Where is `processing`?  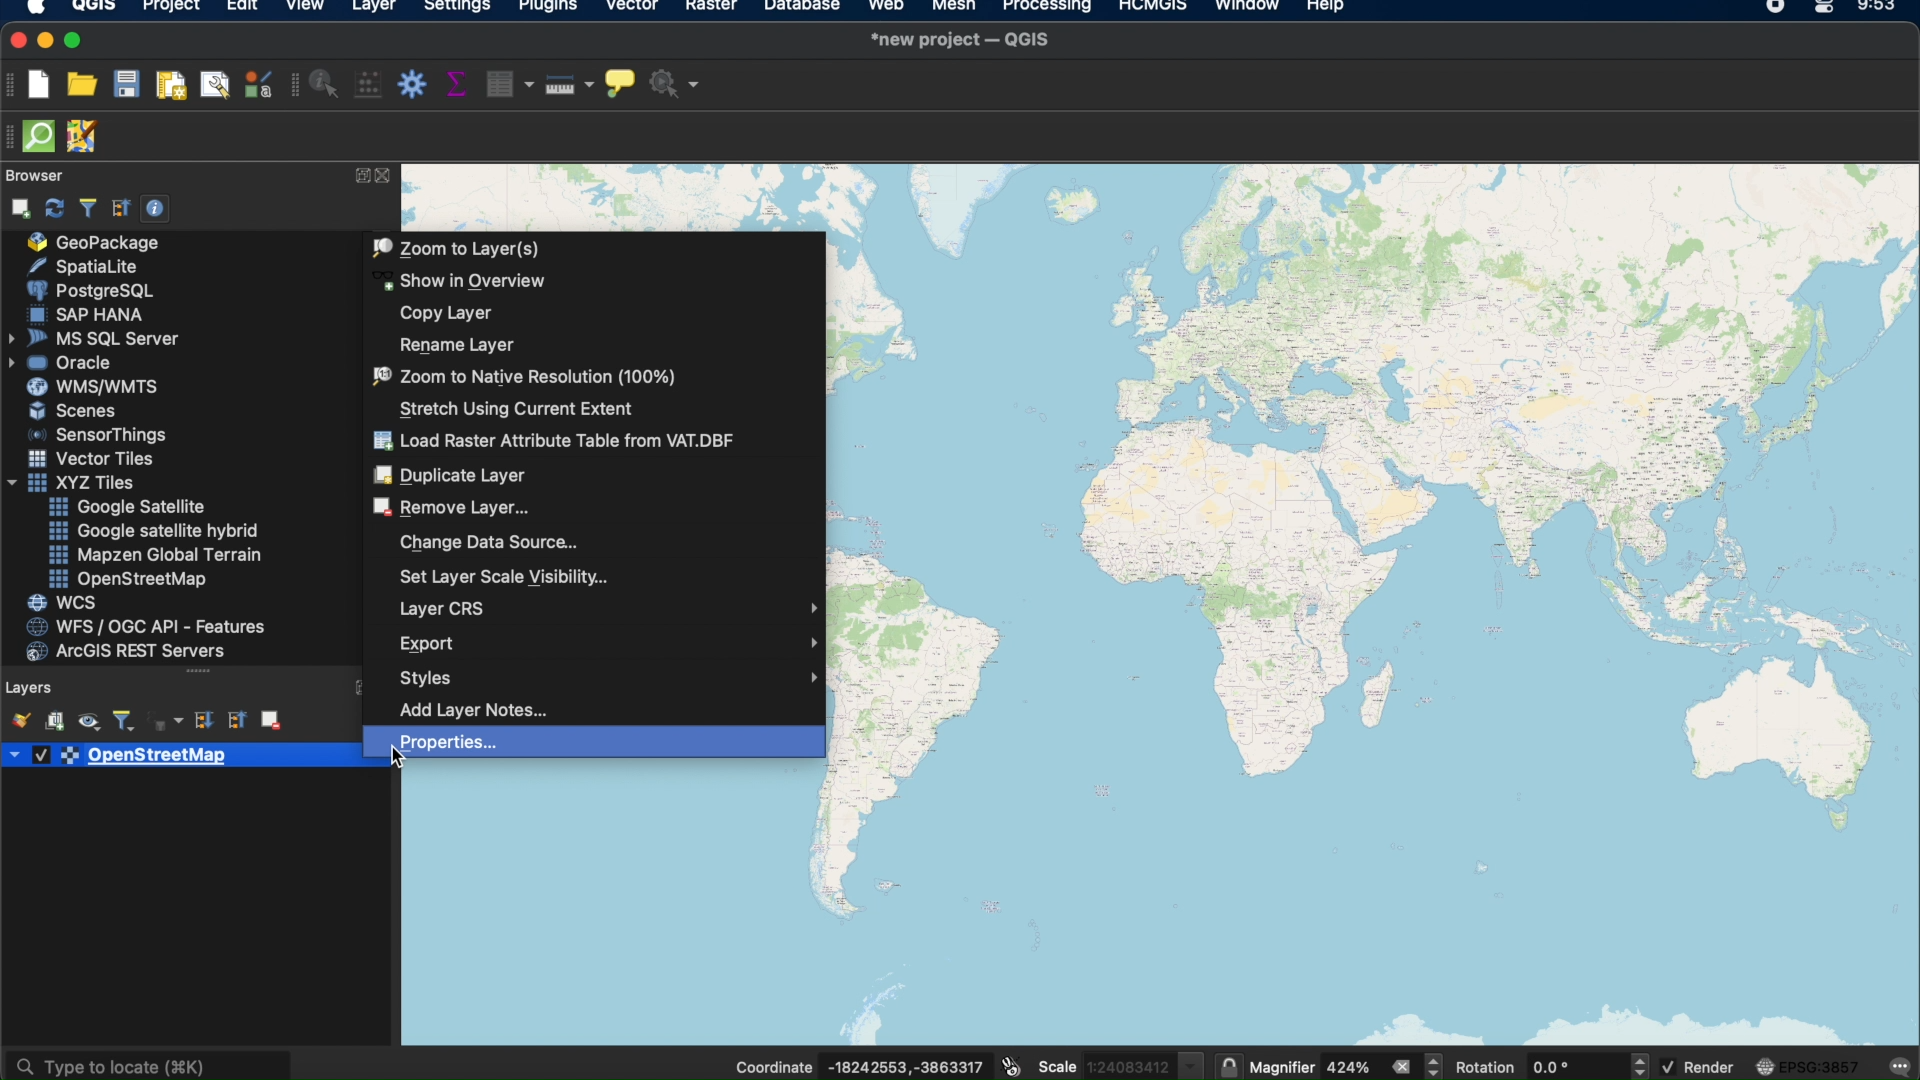
processing is located at coordinates (1049, 8).